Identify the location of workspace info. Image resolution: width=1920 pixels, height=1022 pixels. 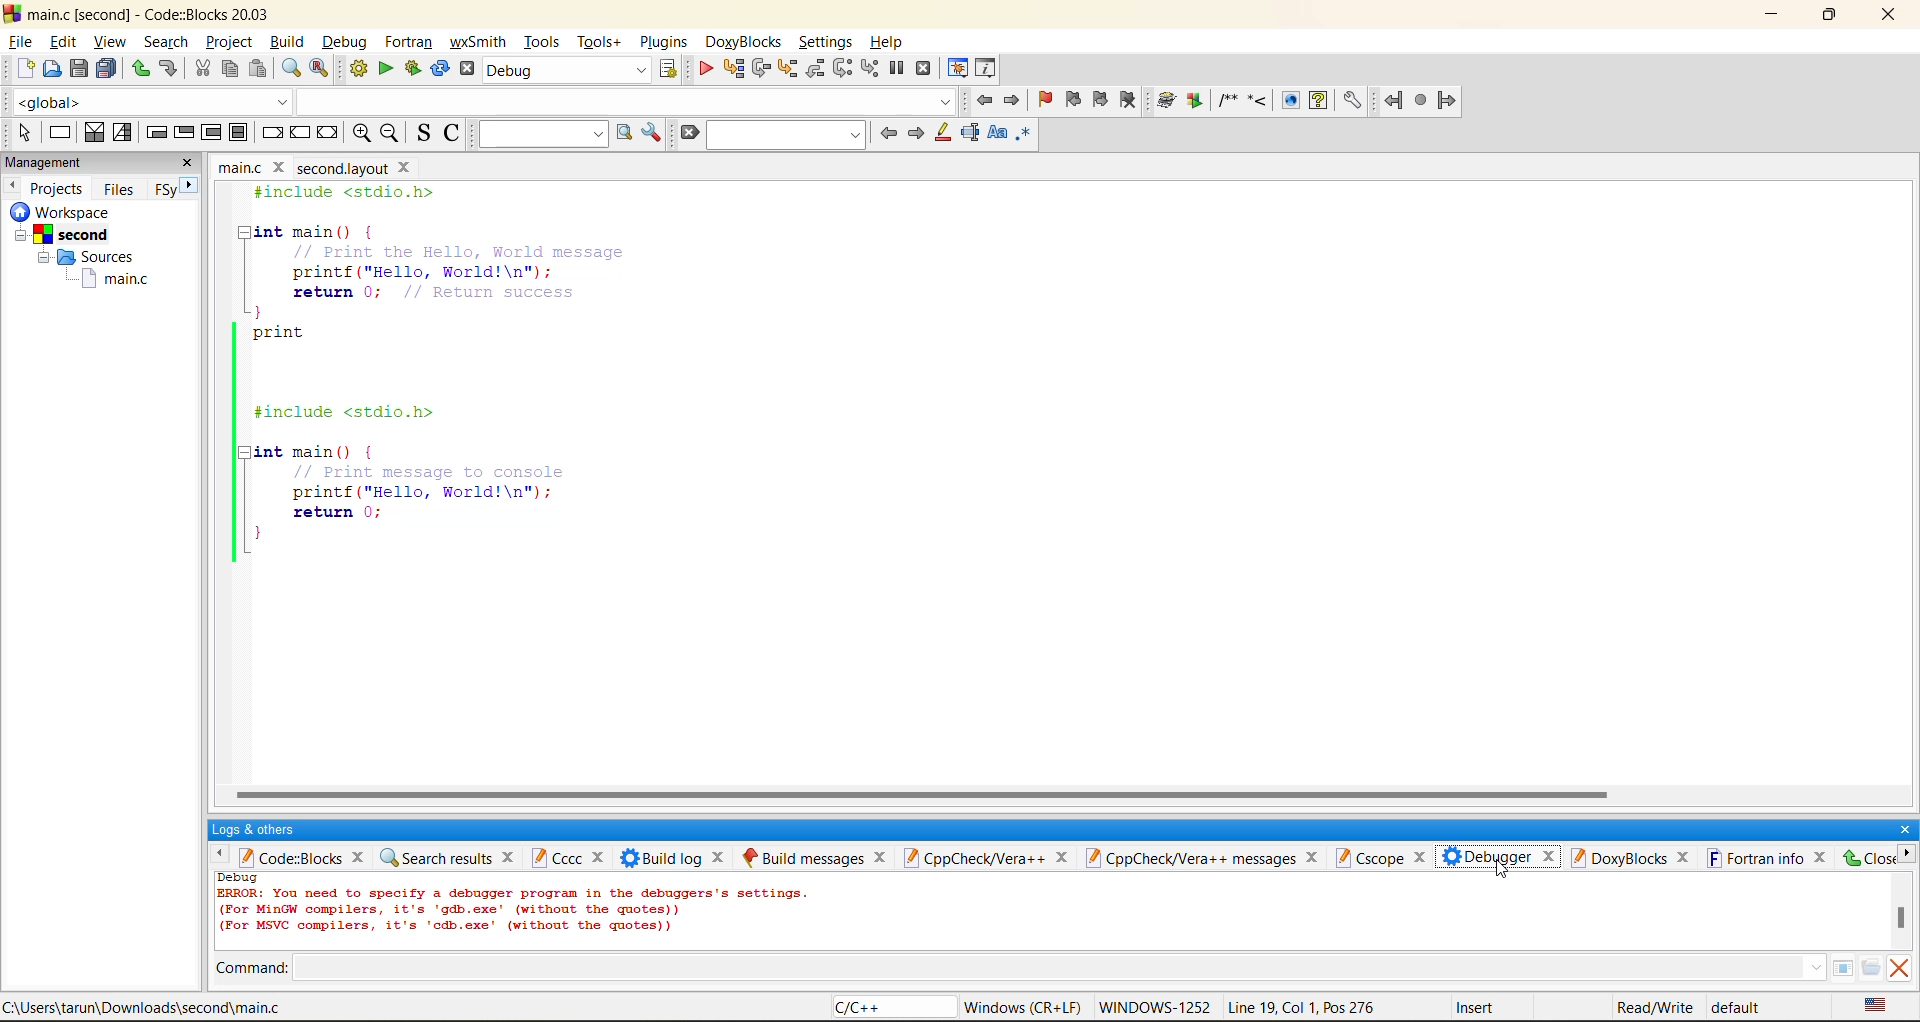
(85, 254).